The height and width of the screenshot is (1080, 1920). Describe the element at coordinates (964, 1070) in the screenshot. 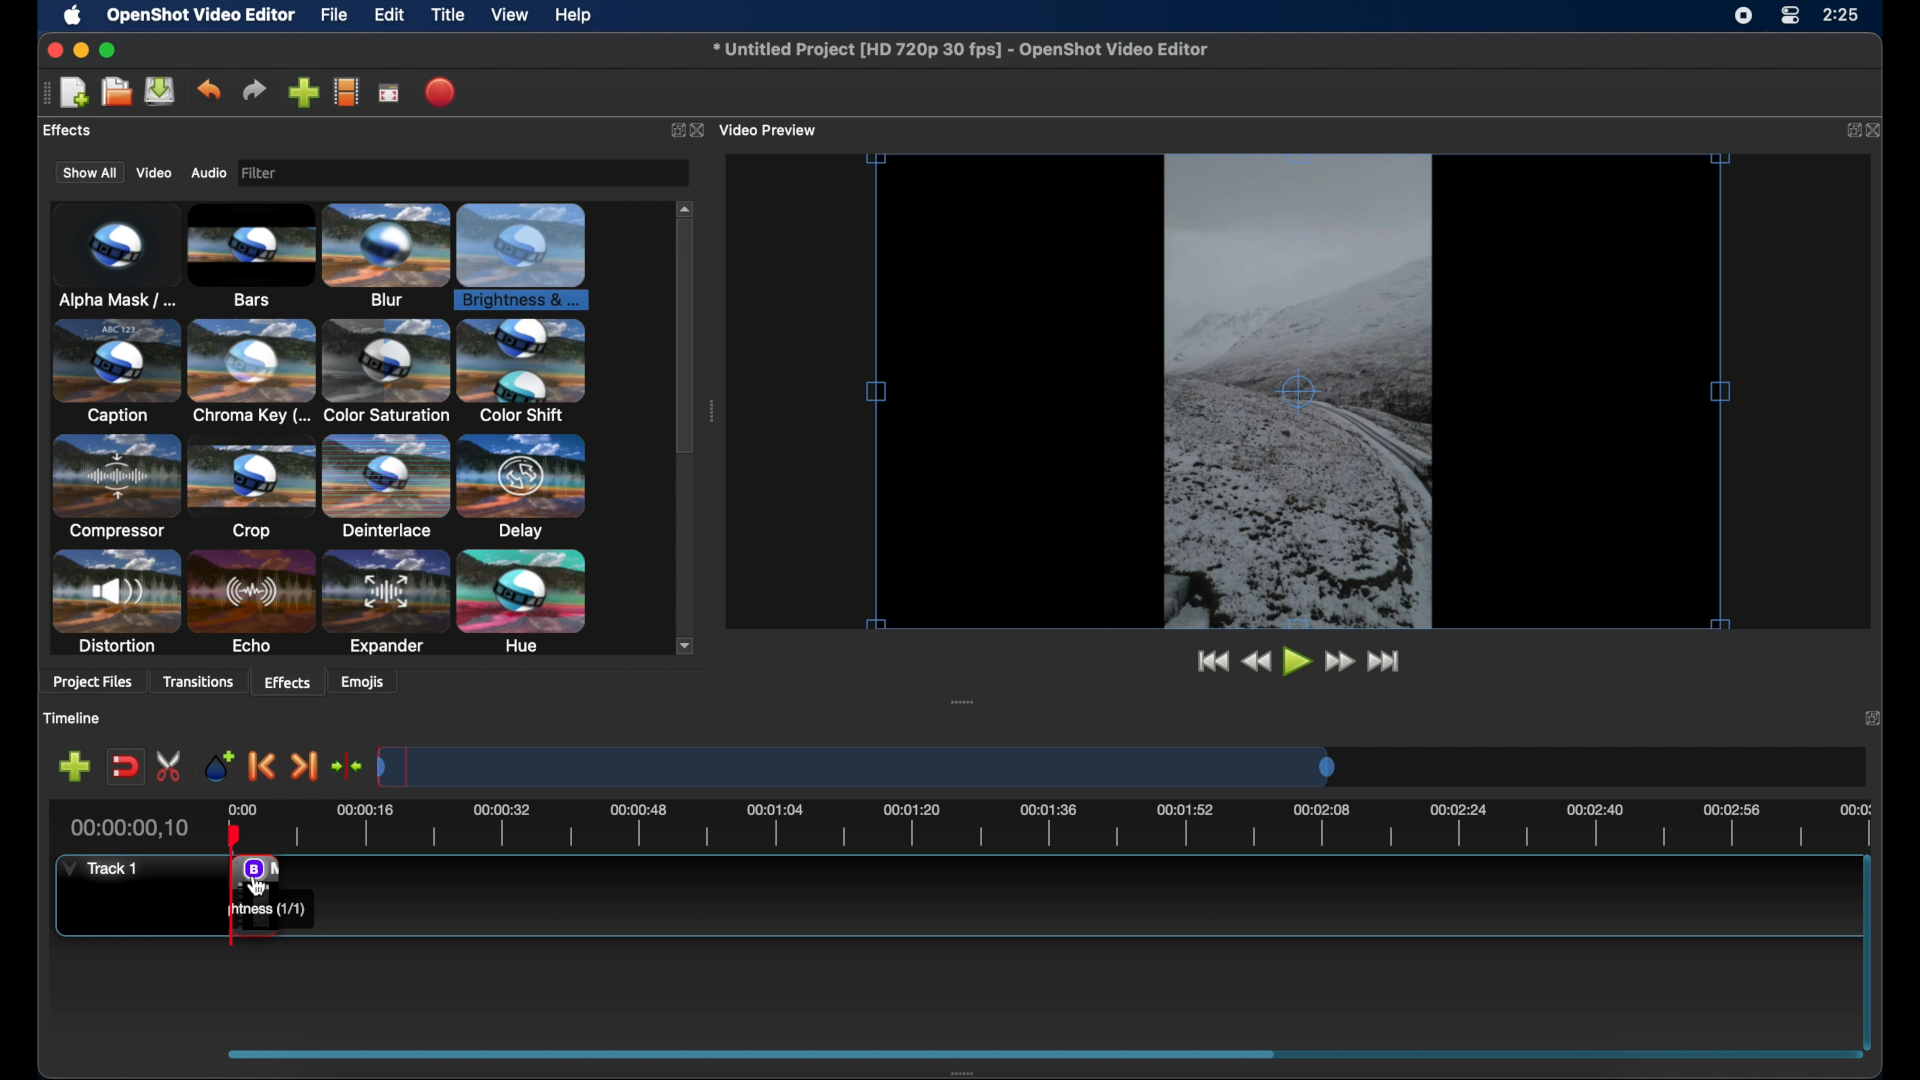

I see `drag handle` at that location.